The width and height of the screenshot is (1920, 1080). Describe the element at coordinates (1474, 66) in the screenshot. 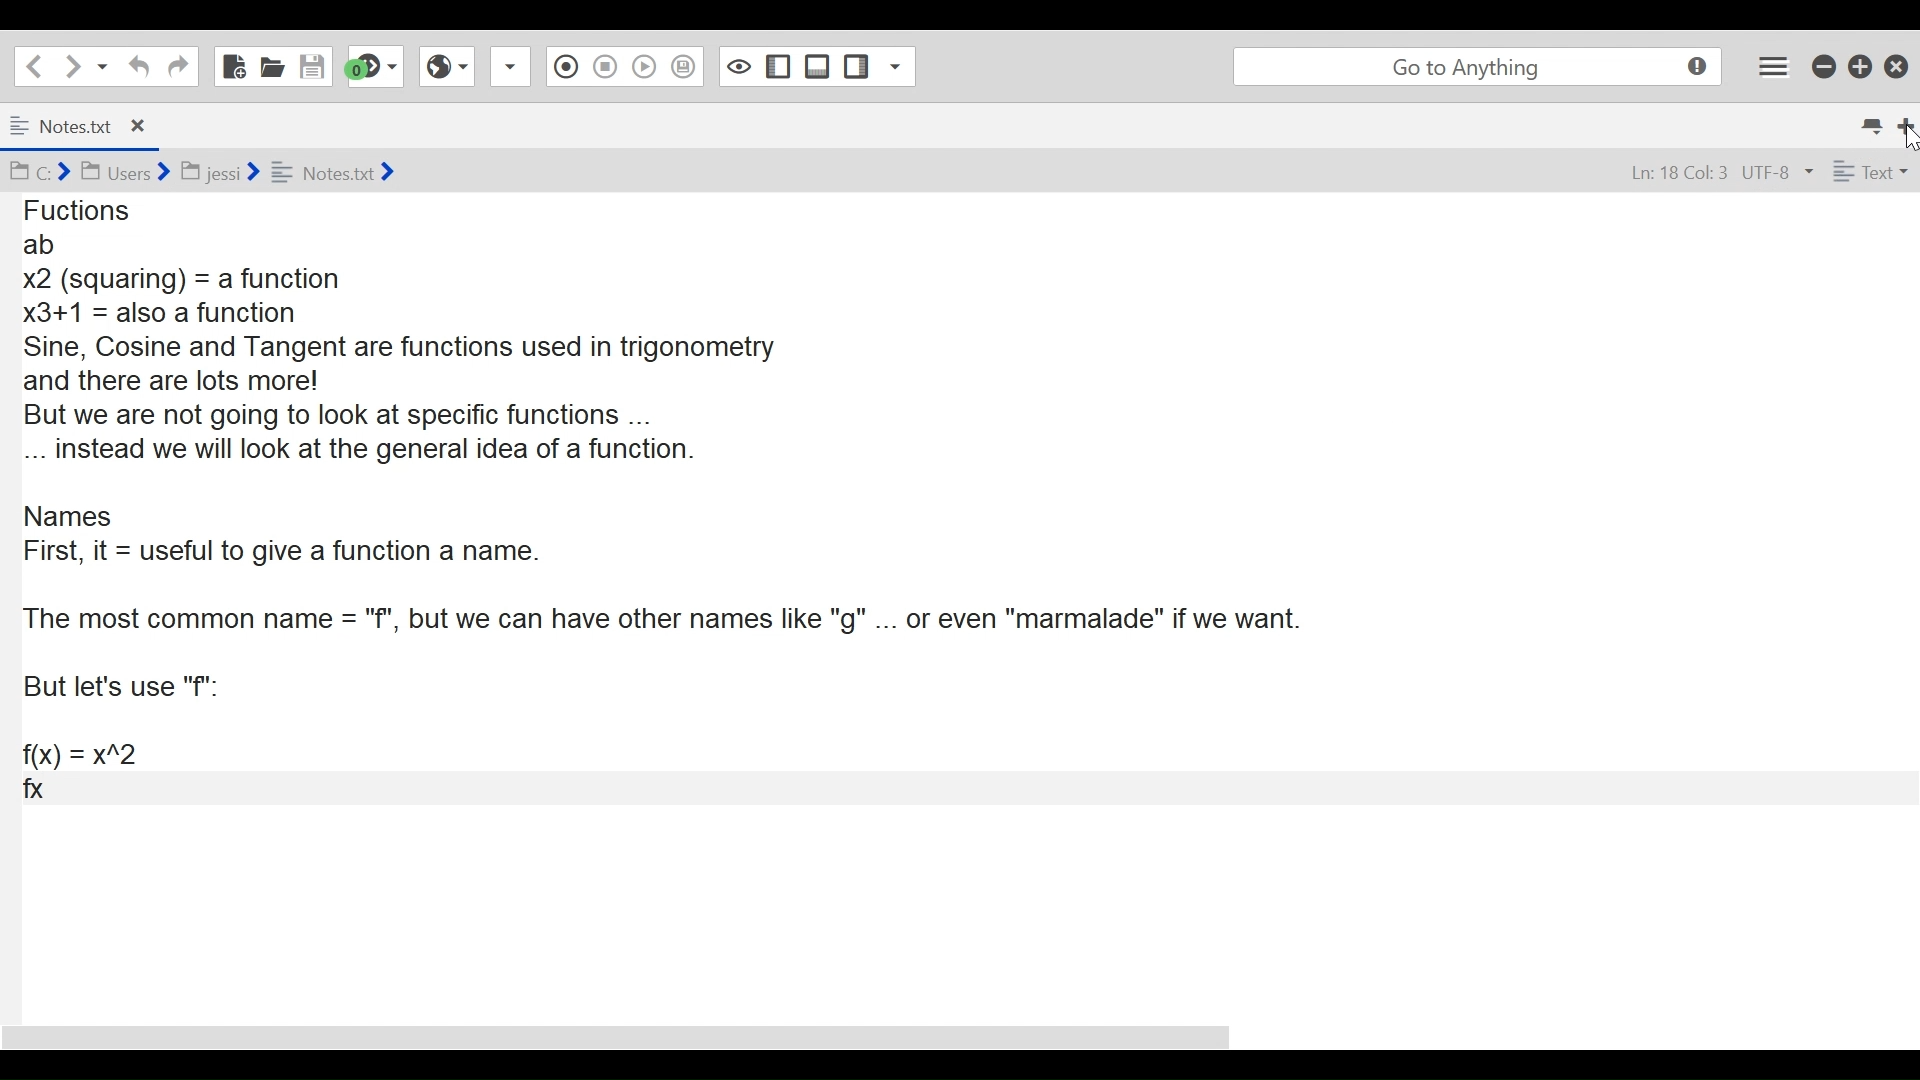

I see `go to anything` at that location.